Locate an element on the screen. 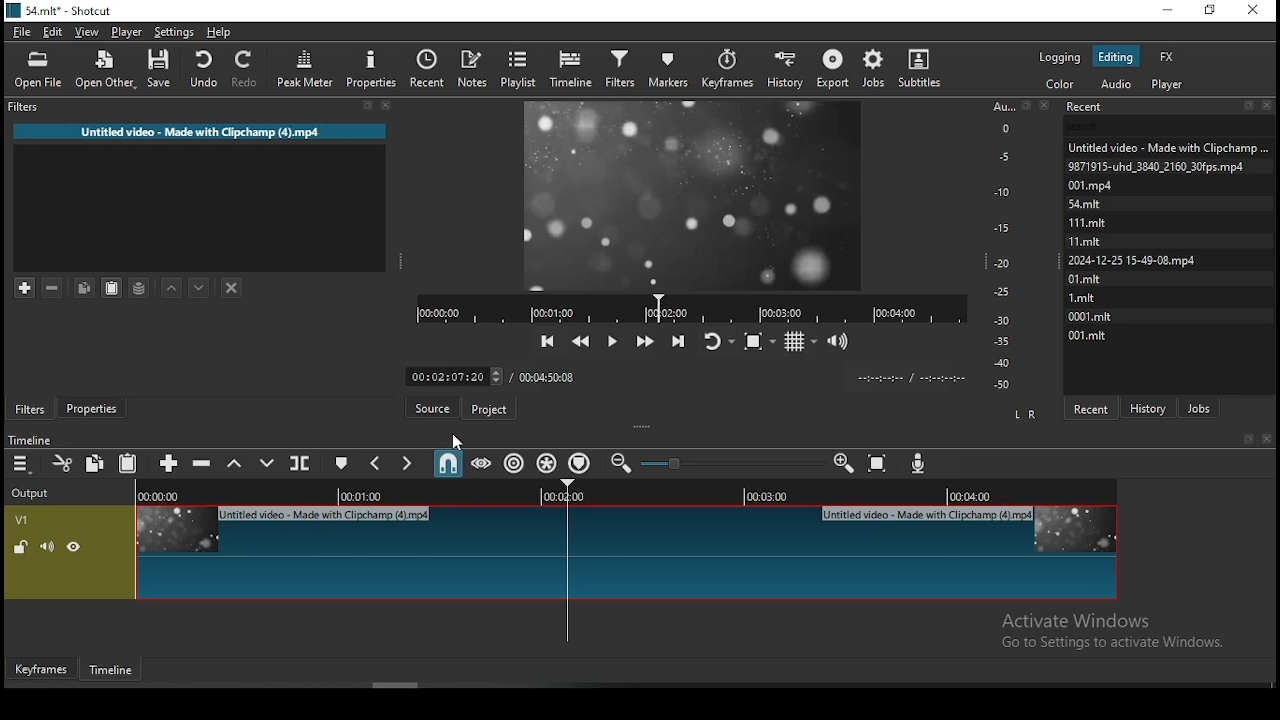 This screenshot has height=720, width=1280. playlist is located at coordinates (517, 69).